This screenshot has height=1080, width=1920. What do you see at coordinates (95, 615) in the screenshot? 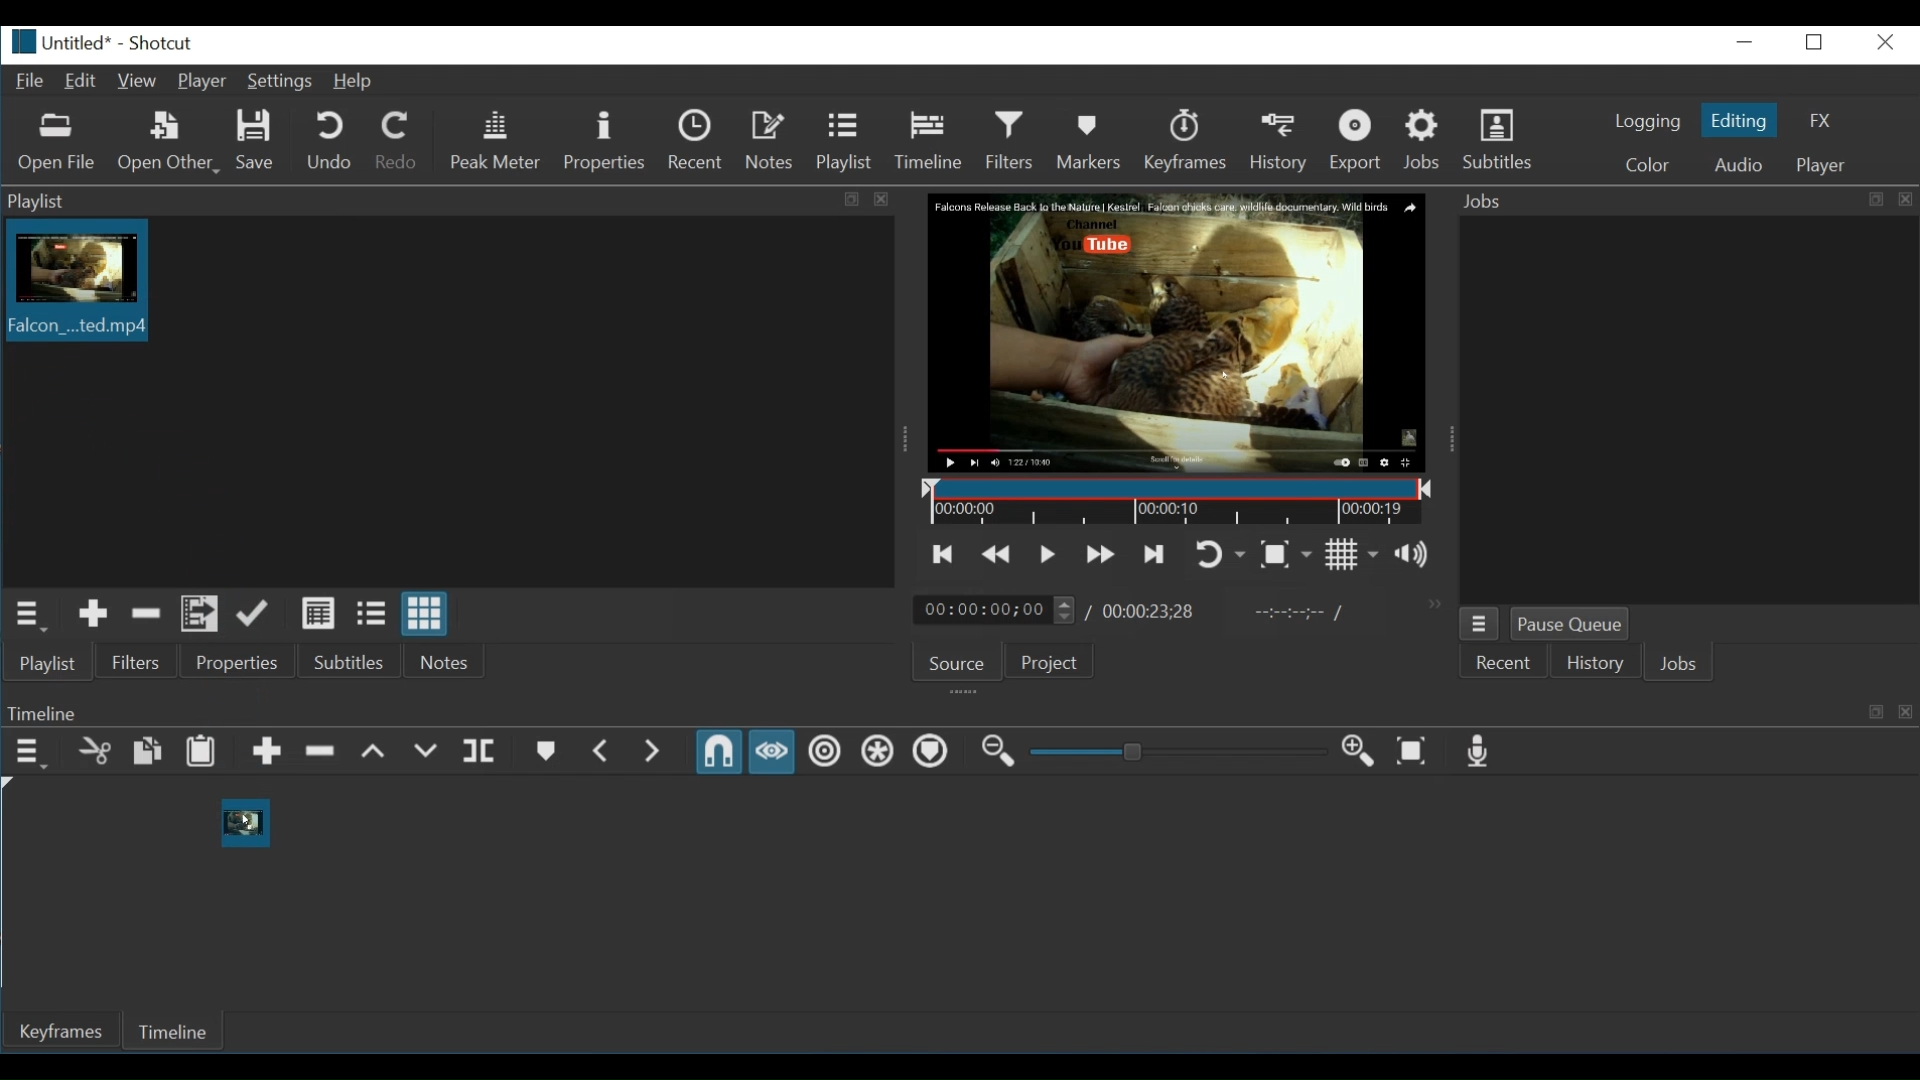
I see `Add the source to the playlist` at bounding box center [95, 615].